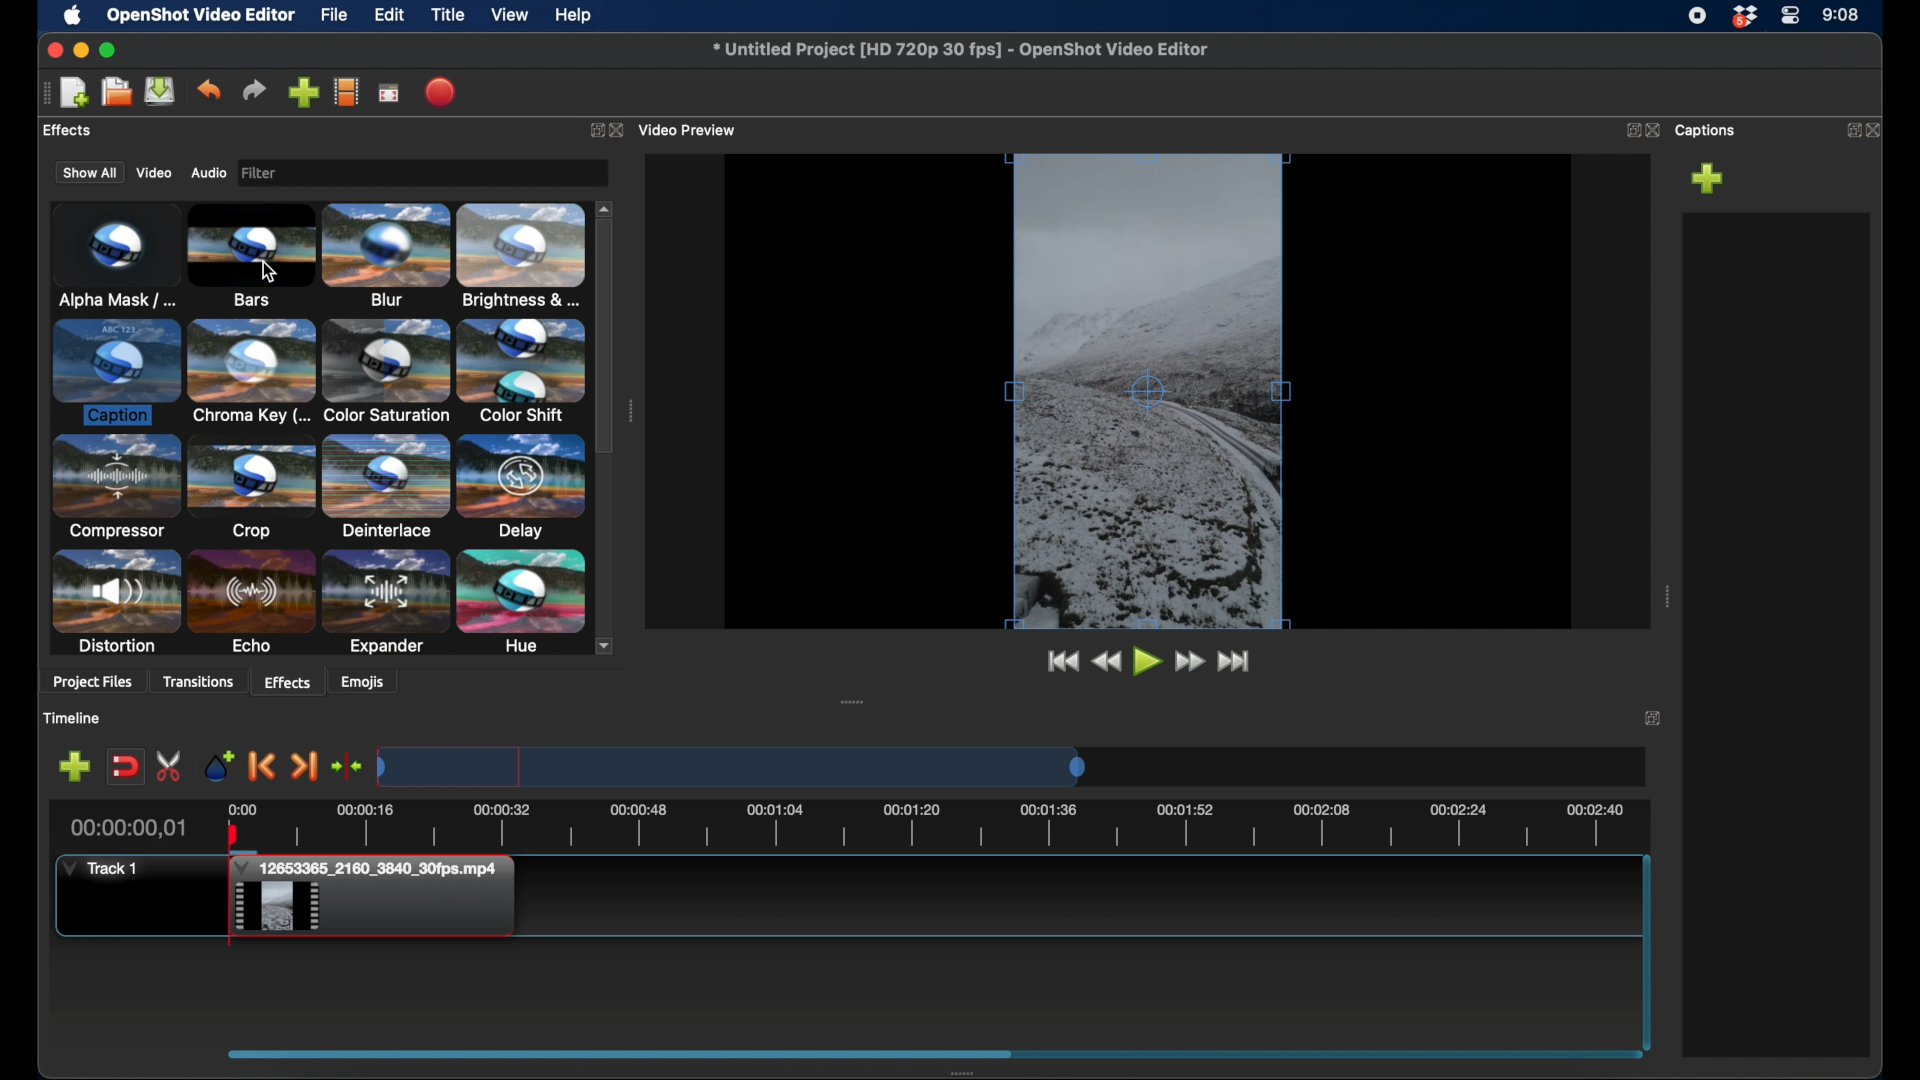 This screenshot has height=1080, width=1920. I want to click on clip, so click(378, 900).